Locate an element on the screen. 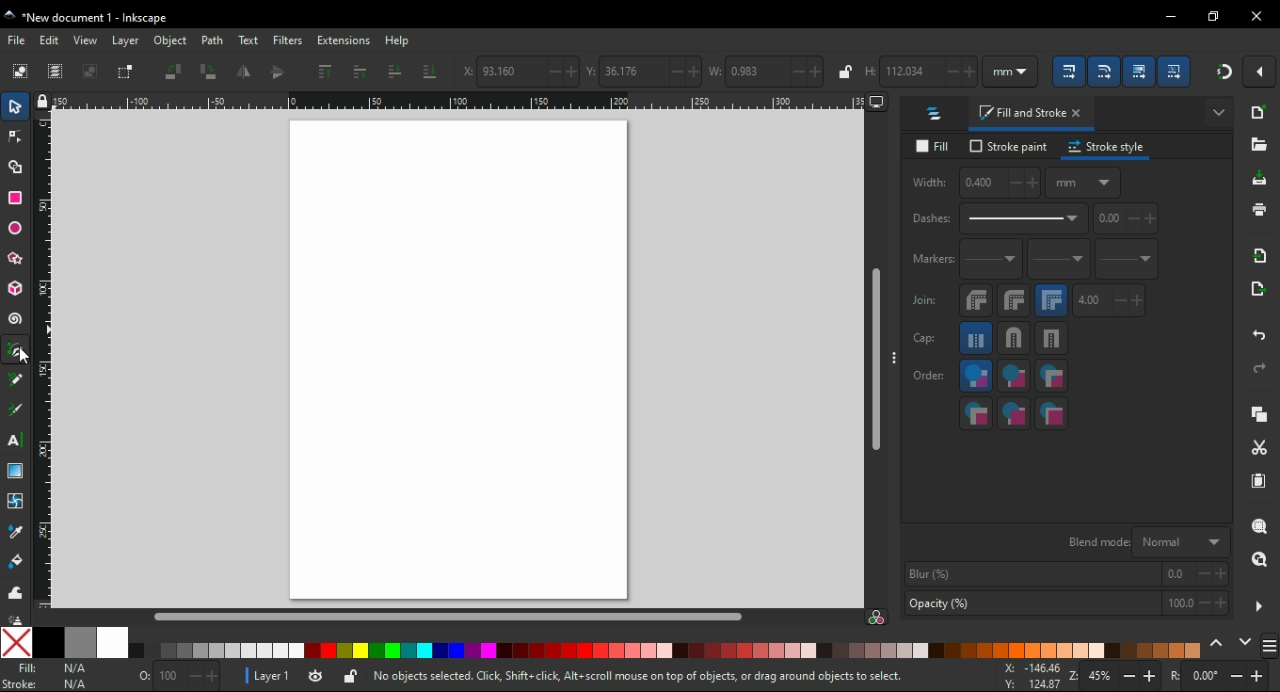 The height and width of the screenshot is (692, 1280). width is located at coordinates (765, 71).